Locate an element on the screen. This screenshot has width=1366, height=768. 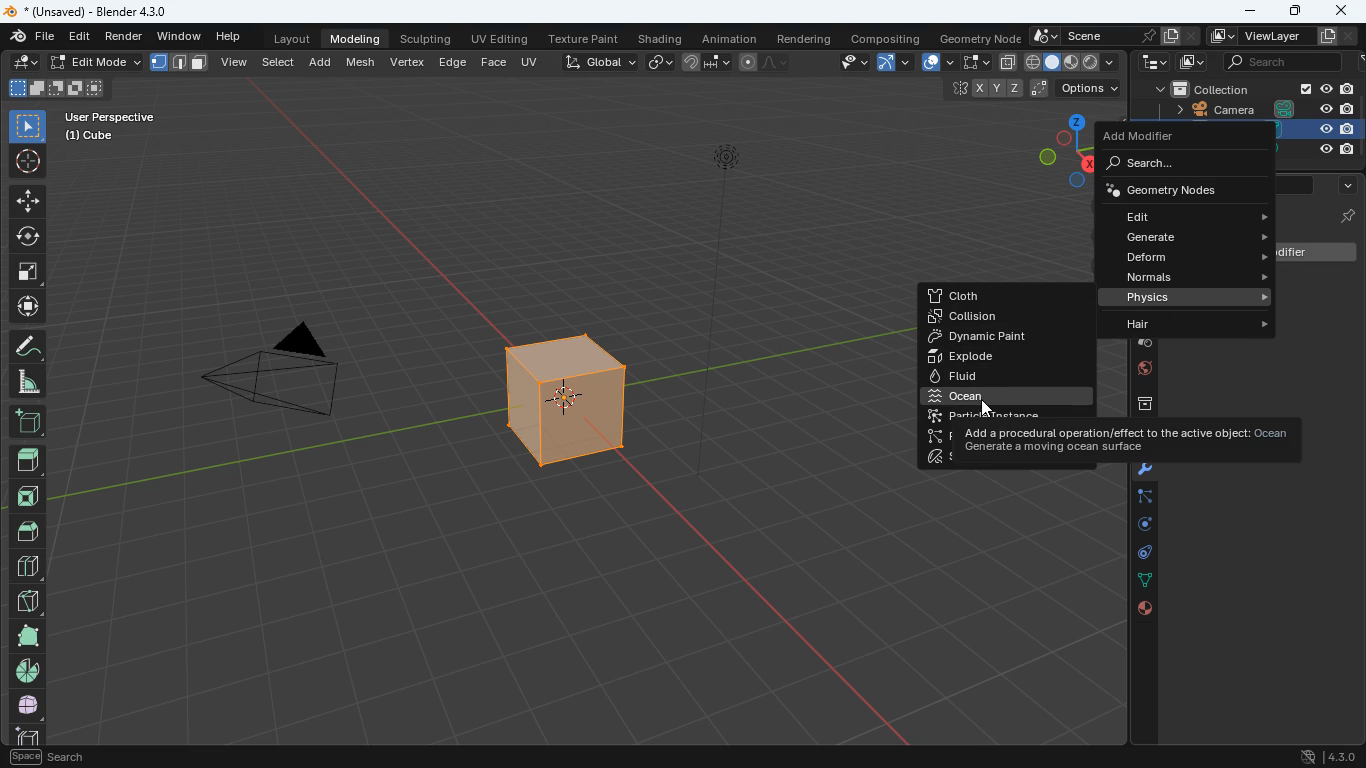
blender is located at coordinates (96, 11).